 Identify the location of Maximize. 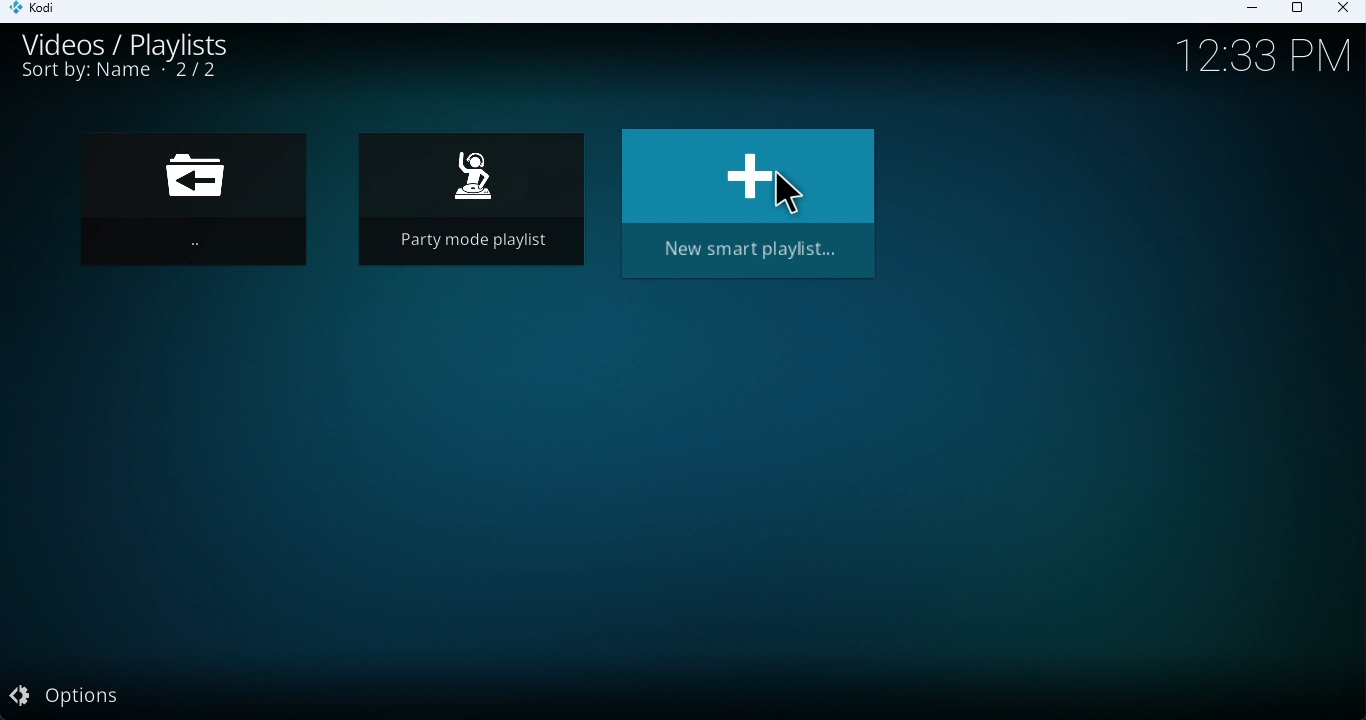
(1301, 9).